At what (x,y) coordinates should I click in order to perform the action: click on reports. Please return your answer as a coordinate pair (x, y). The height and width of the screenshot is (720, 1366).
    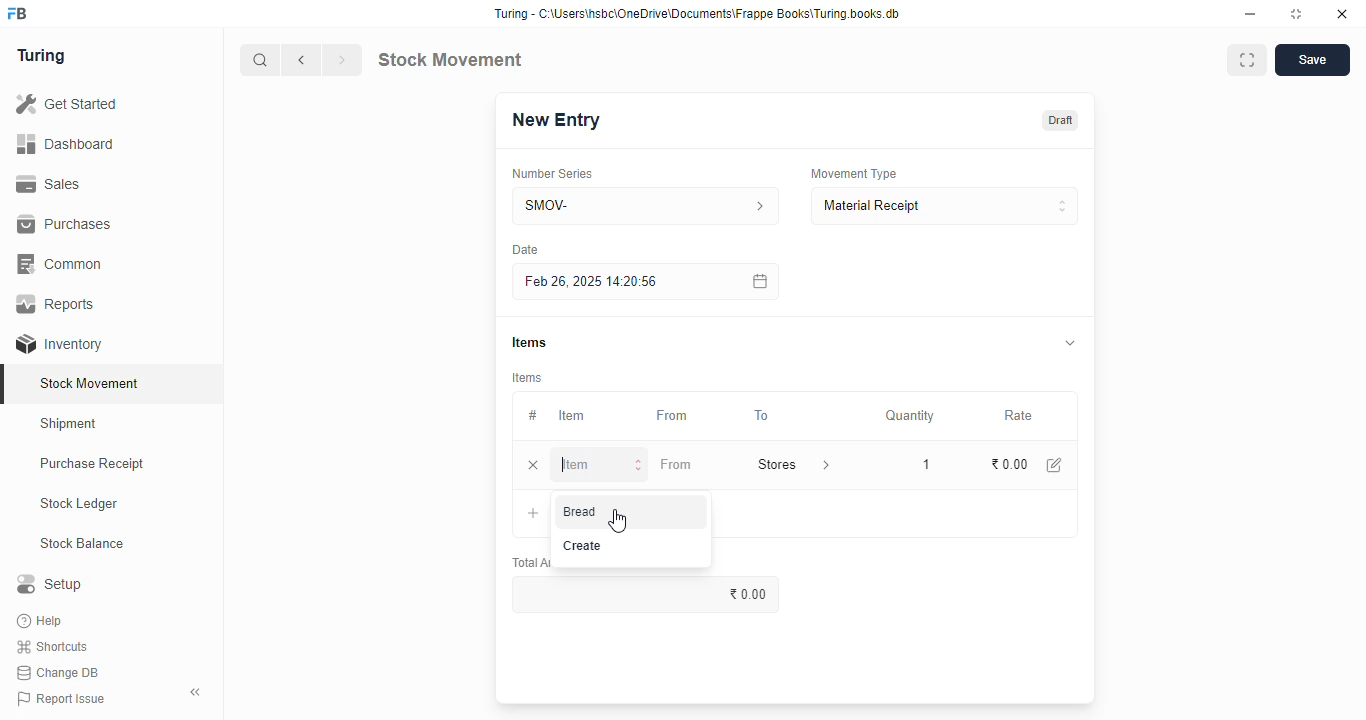
    Looking at the image, I should click on (57, 303).